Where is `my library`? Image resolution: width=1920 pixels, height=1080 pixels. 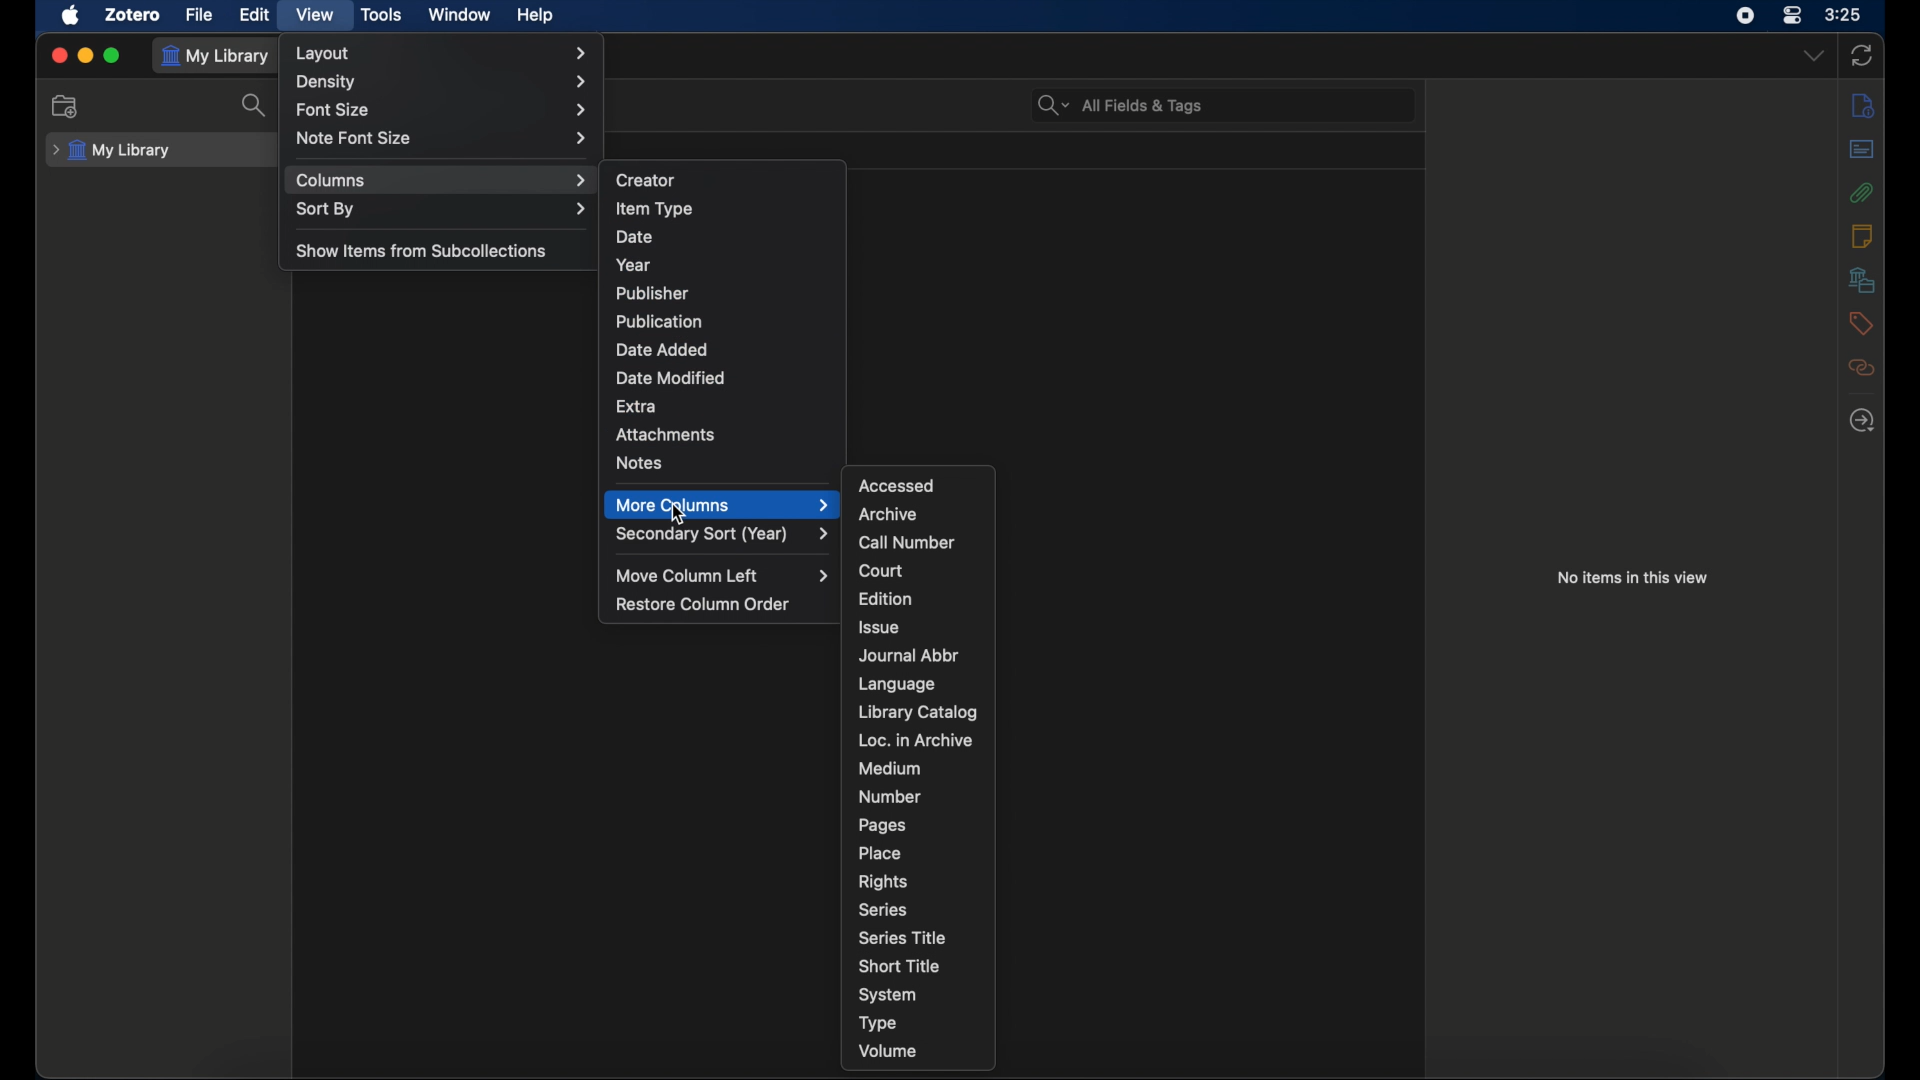 my library is located at coordinates (112, 151).